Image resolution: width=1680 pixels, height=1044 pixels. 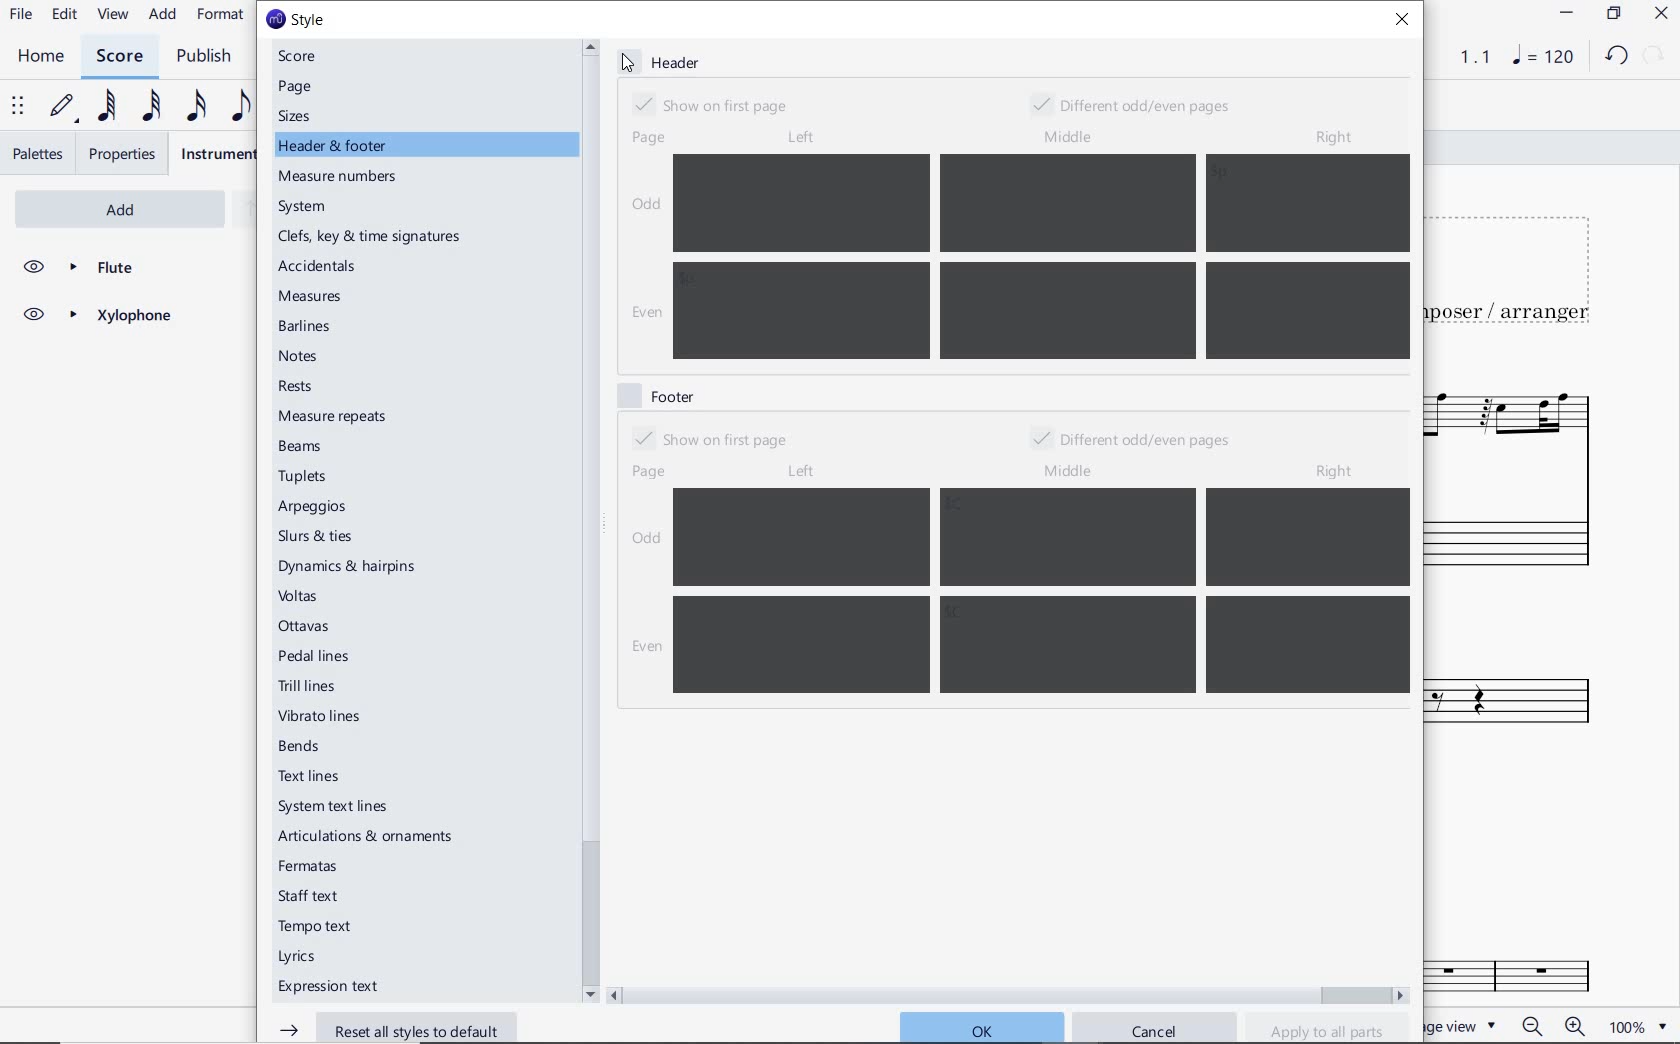 I want to click on system text lines, so click(x=335, y=806).